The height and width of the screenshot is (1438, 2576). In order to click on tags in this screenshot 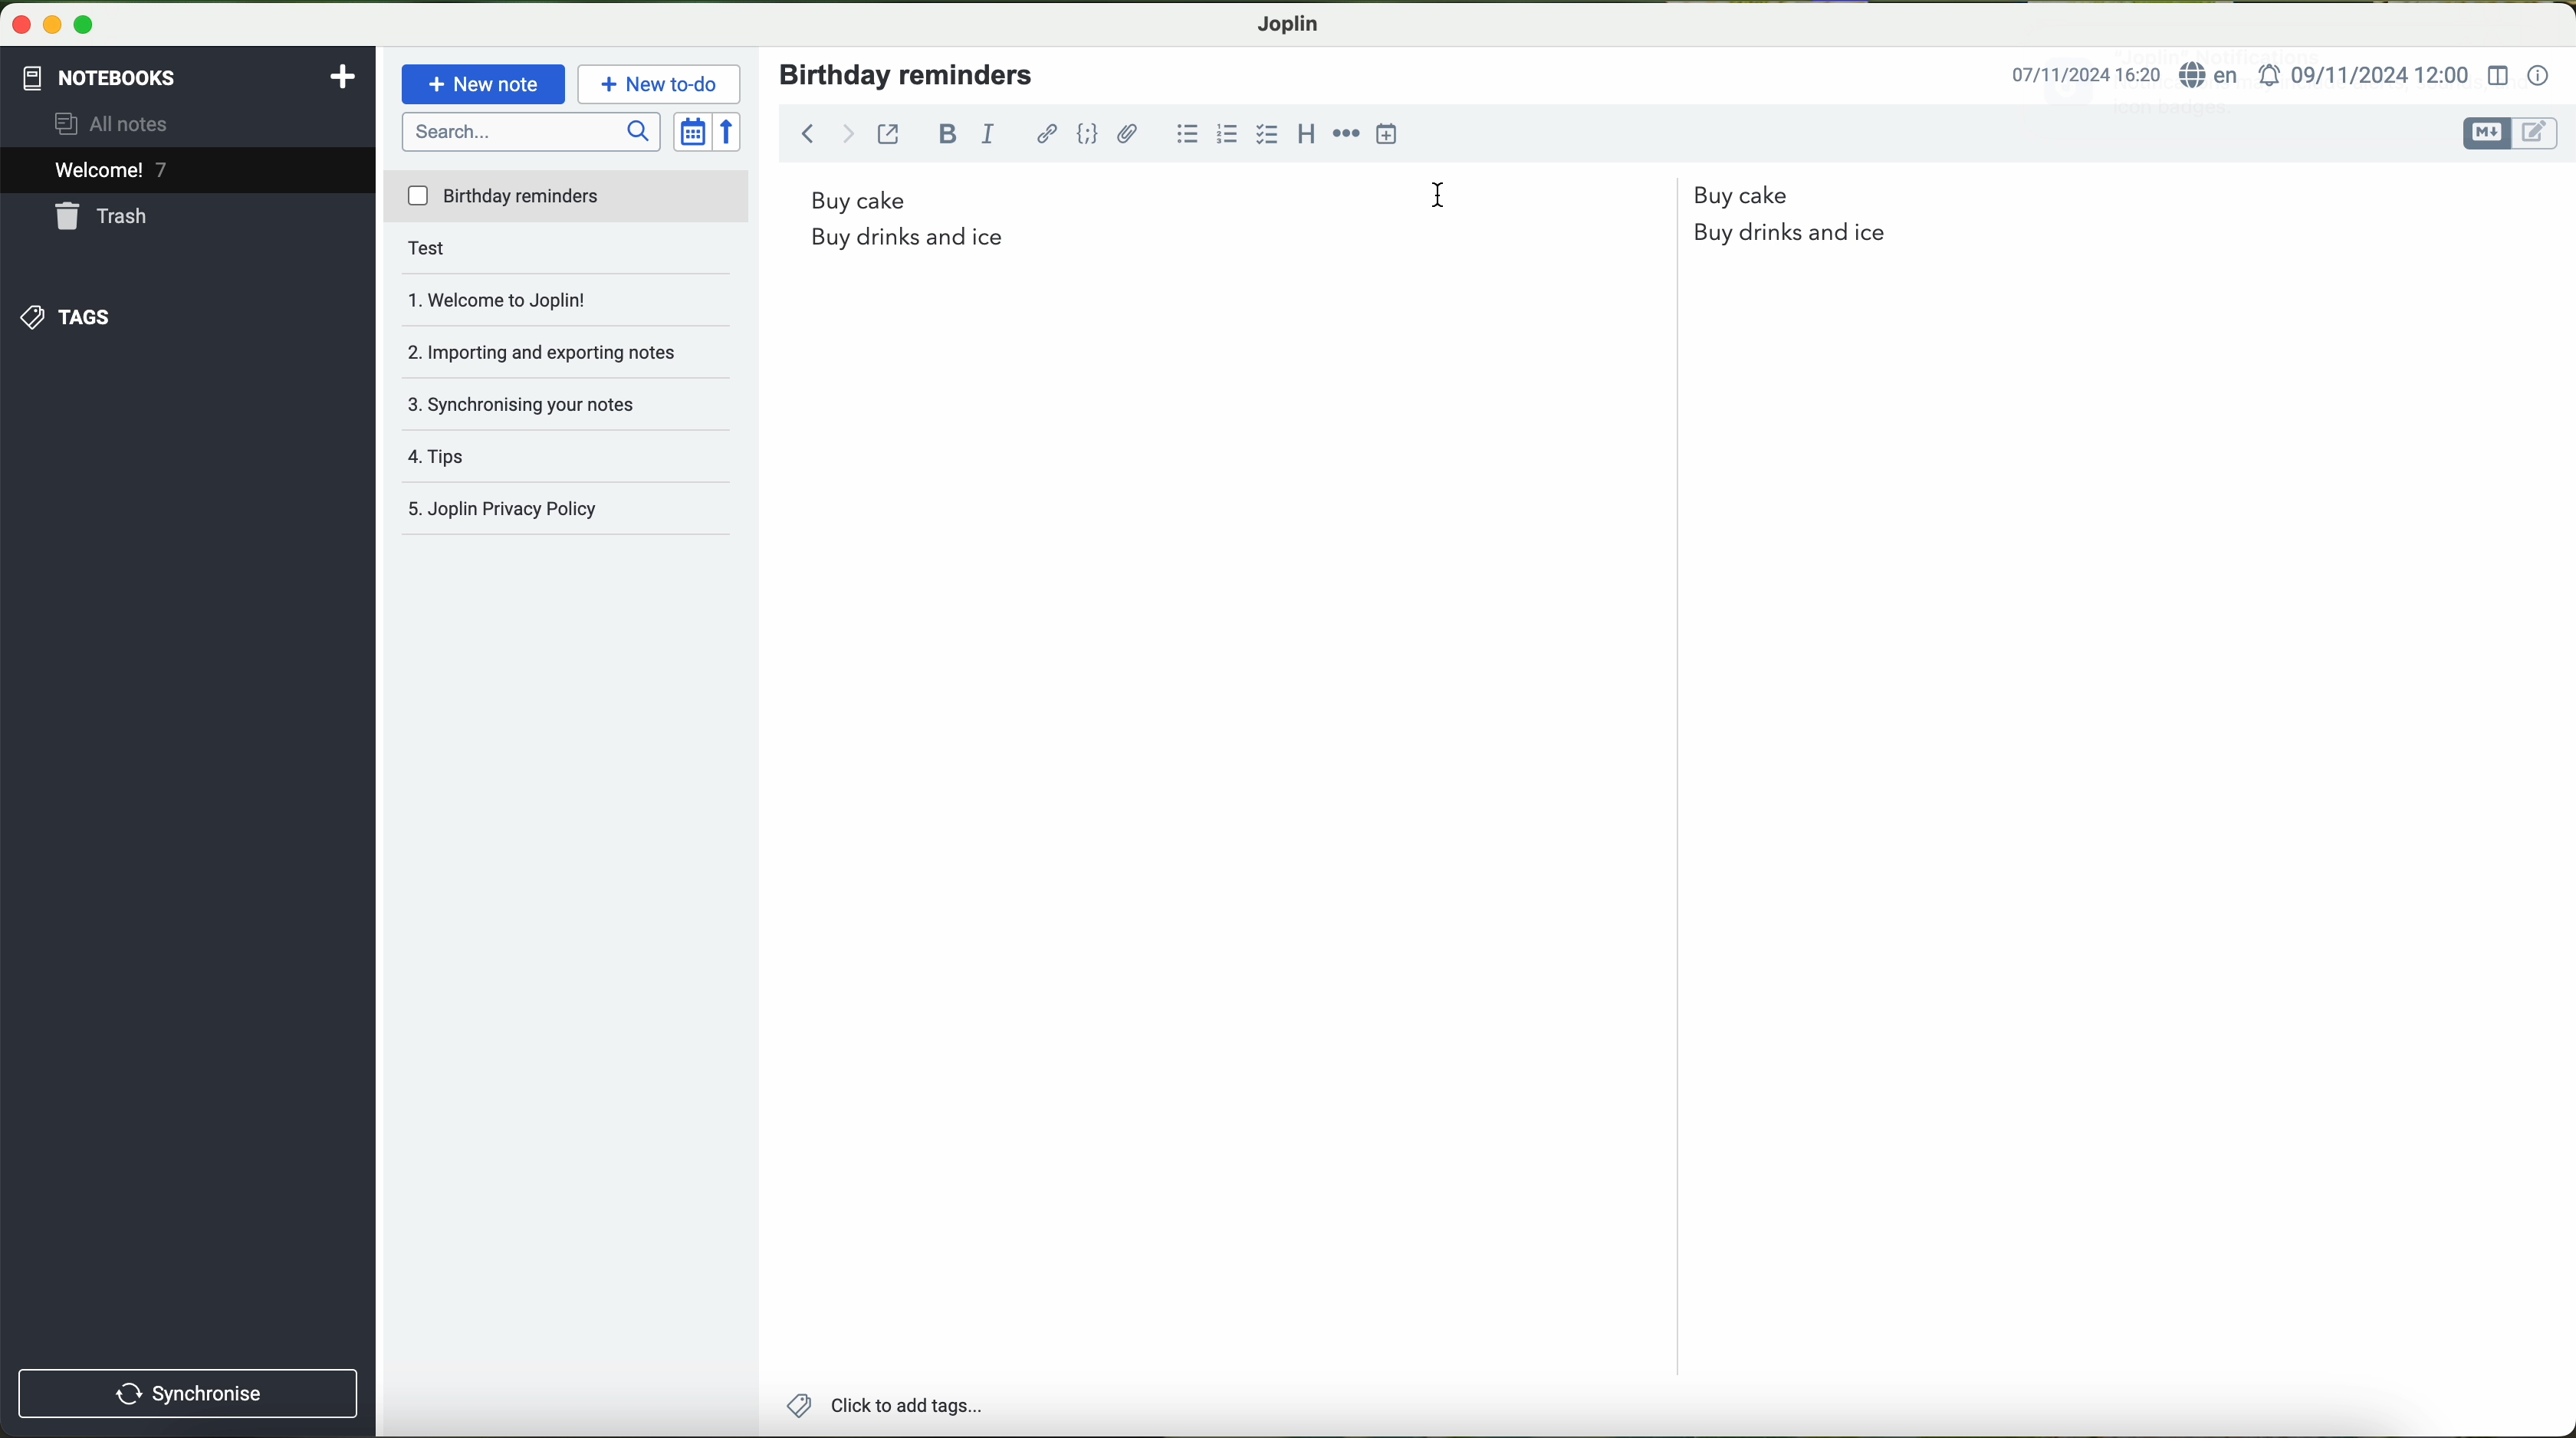, I will do `click(74, 315)`.